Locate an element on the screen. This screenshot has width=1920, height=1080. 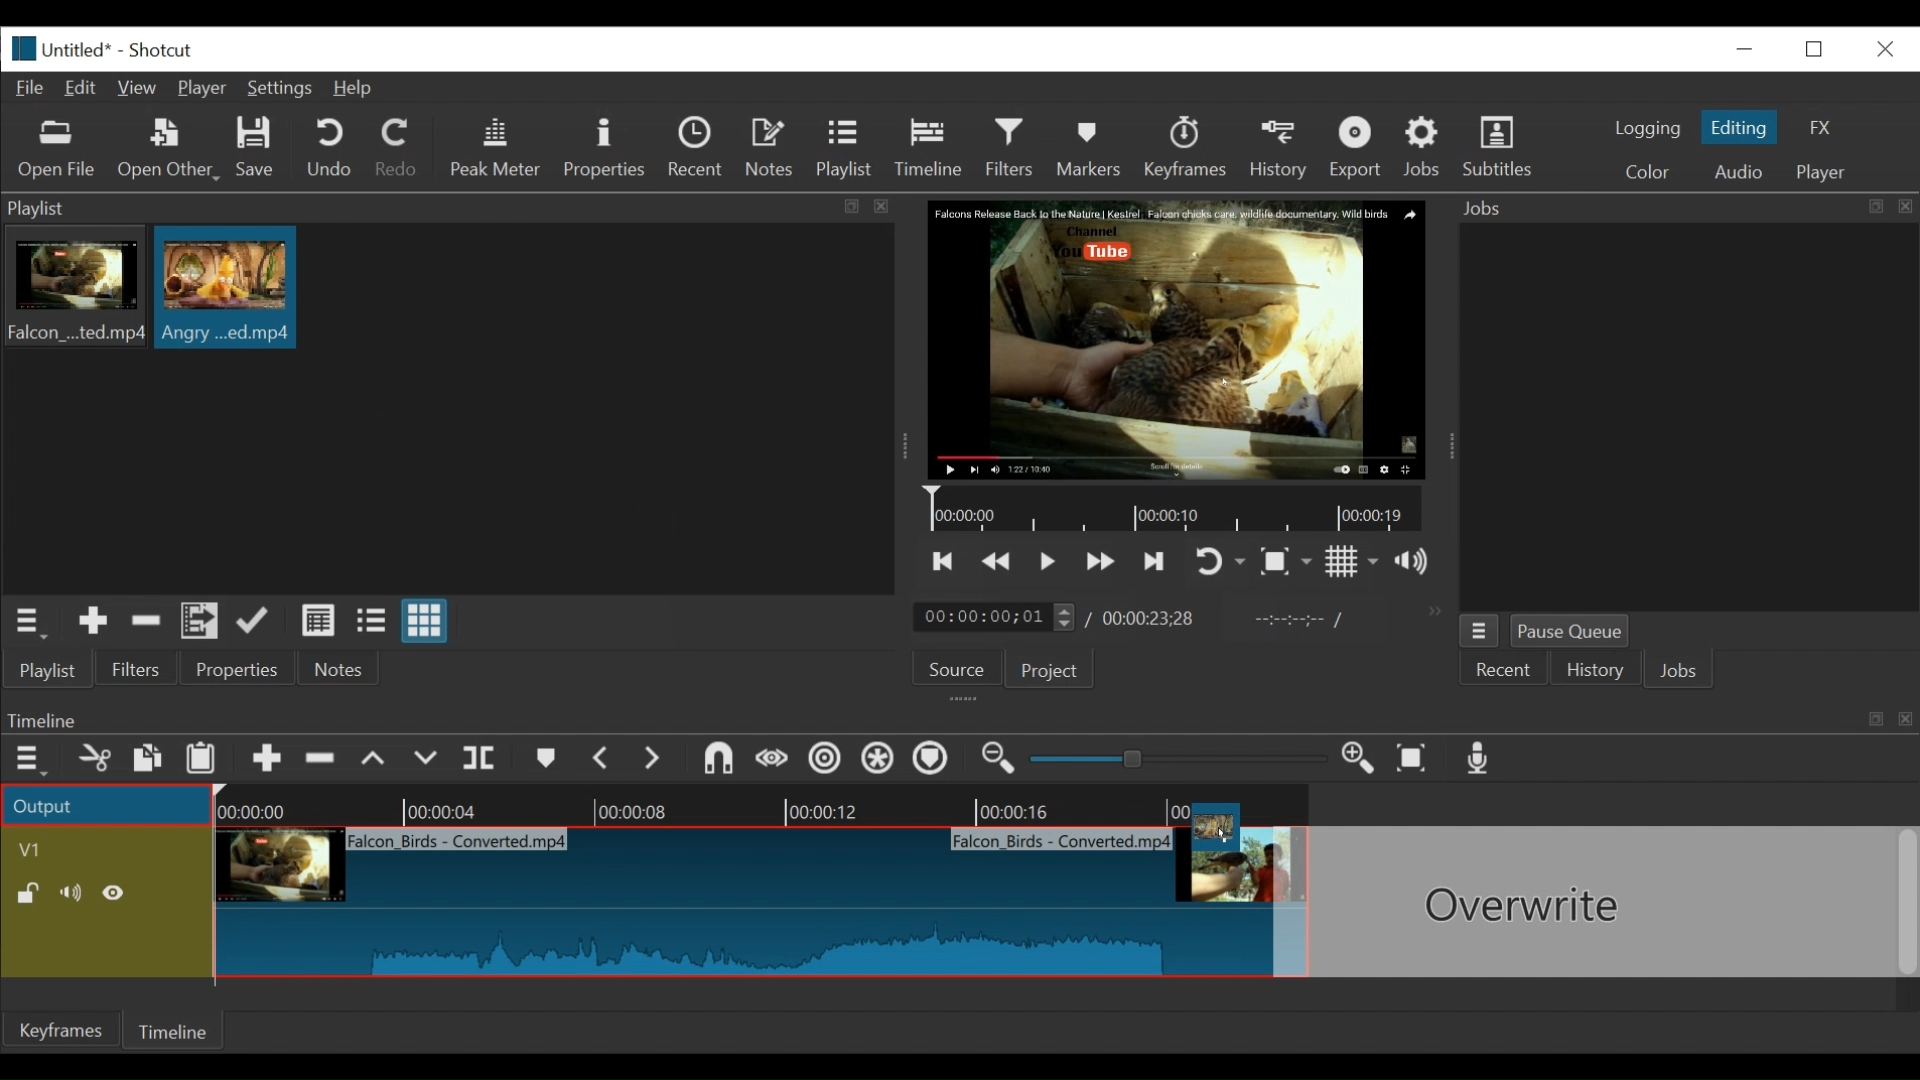
Pause Queue is located at coordinates (1571, 635).